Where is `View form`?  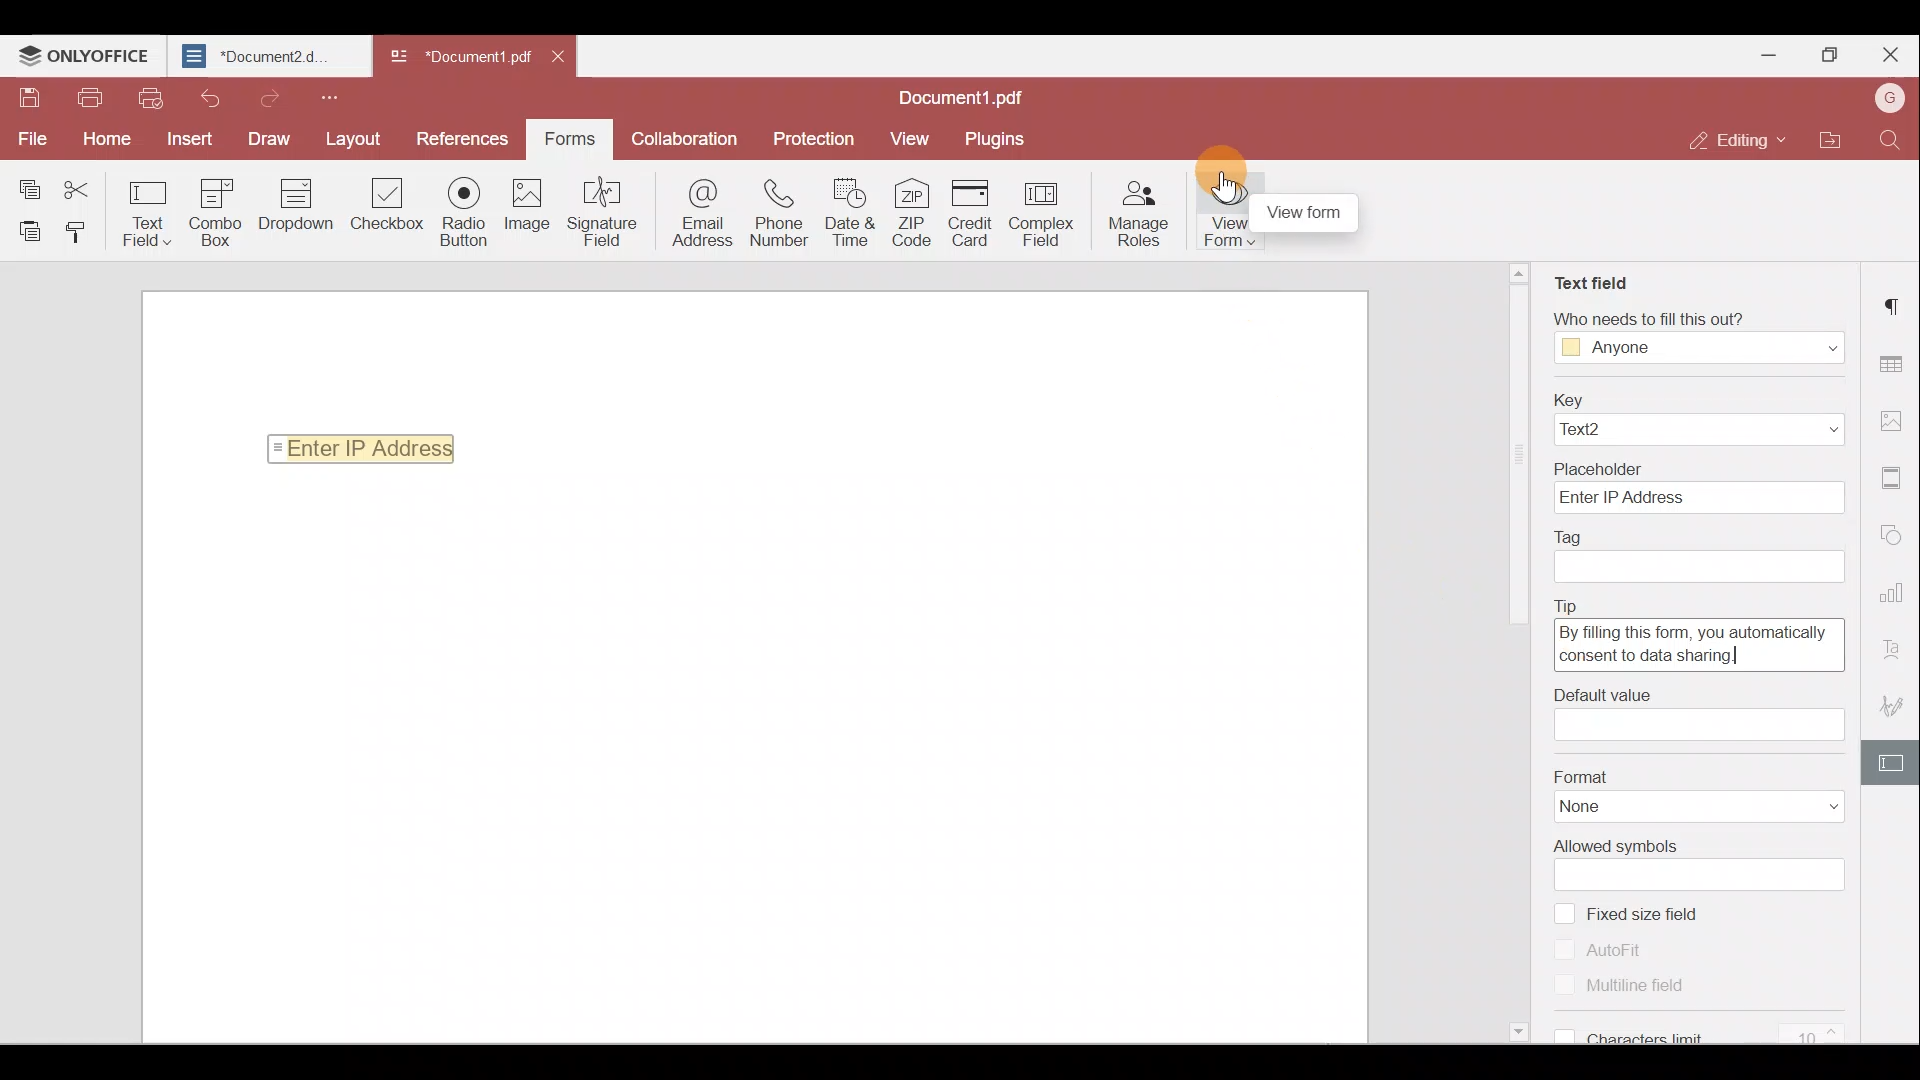
View form is located at coordinates (1224, 217).